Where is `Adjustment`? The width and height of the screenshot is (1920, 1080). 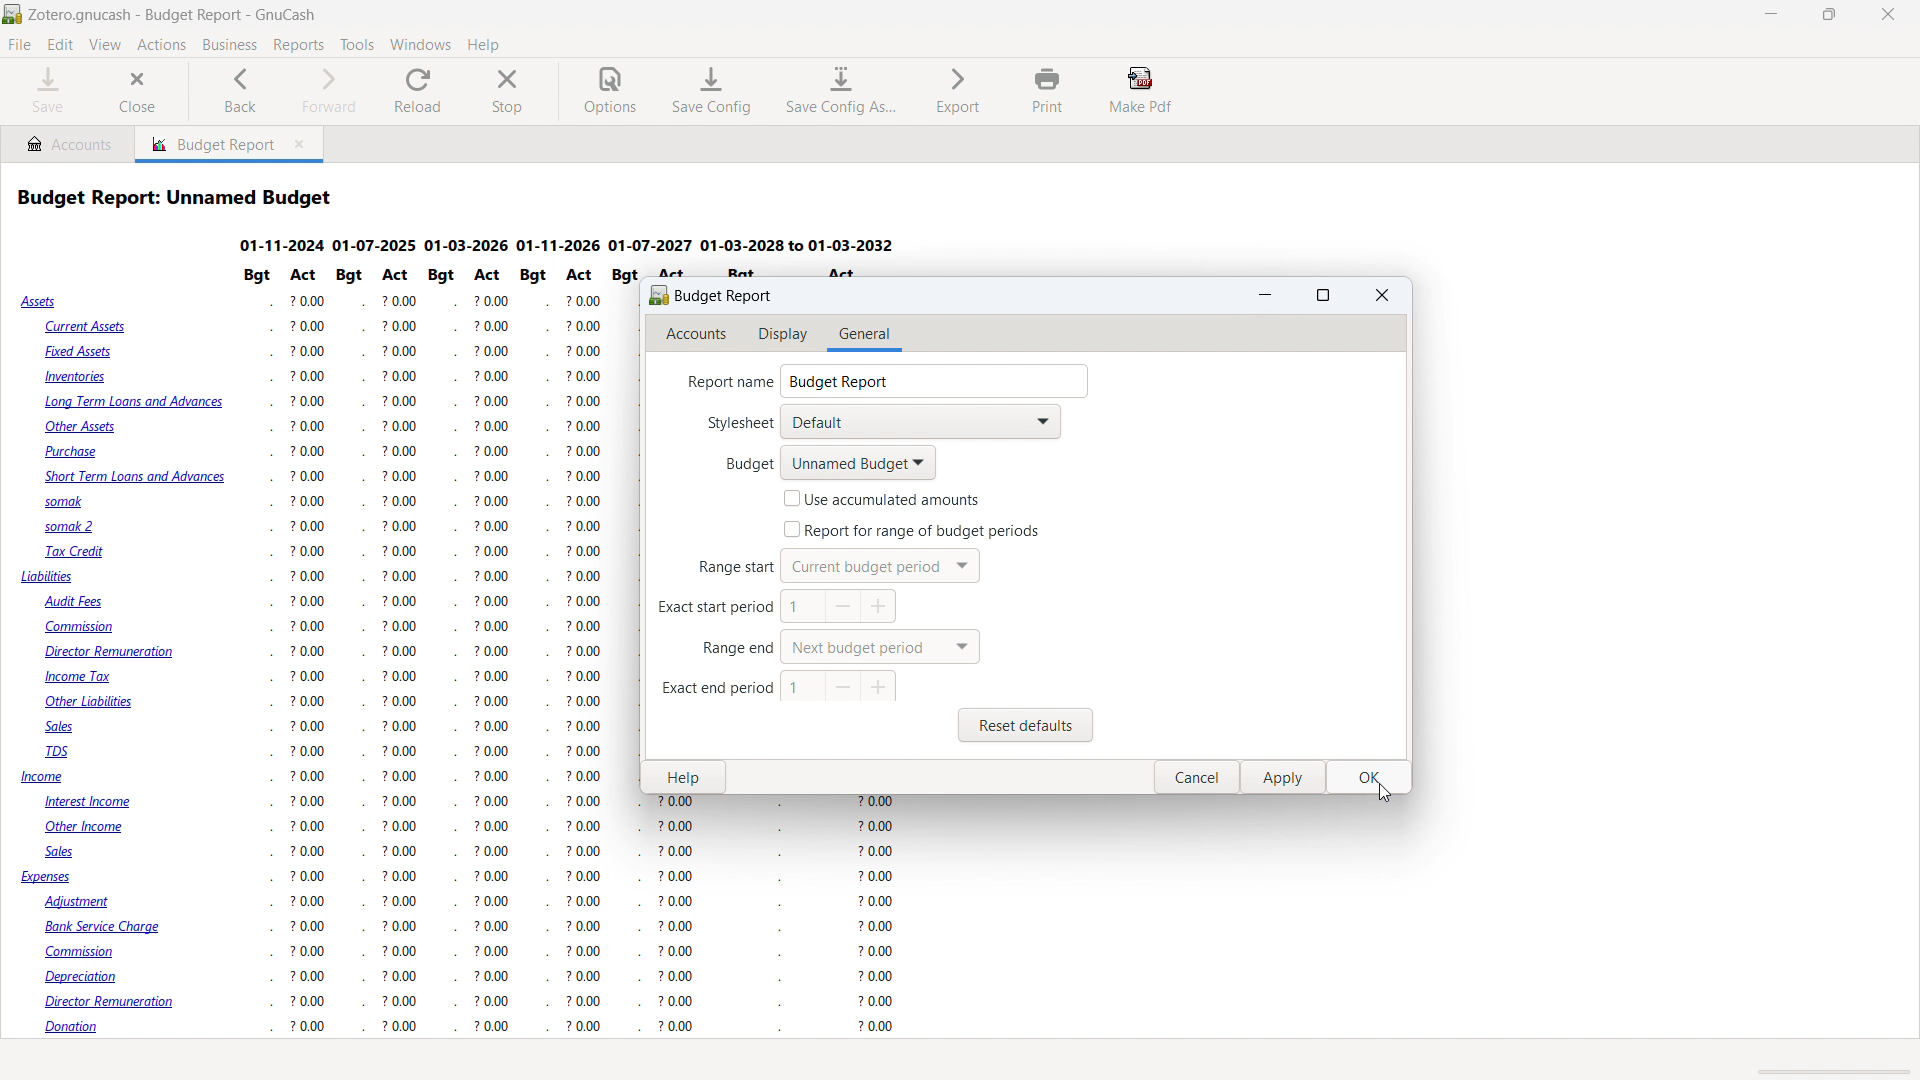 Adjustment is located at coordinates (86, 901).